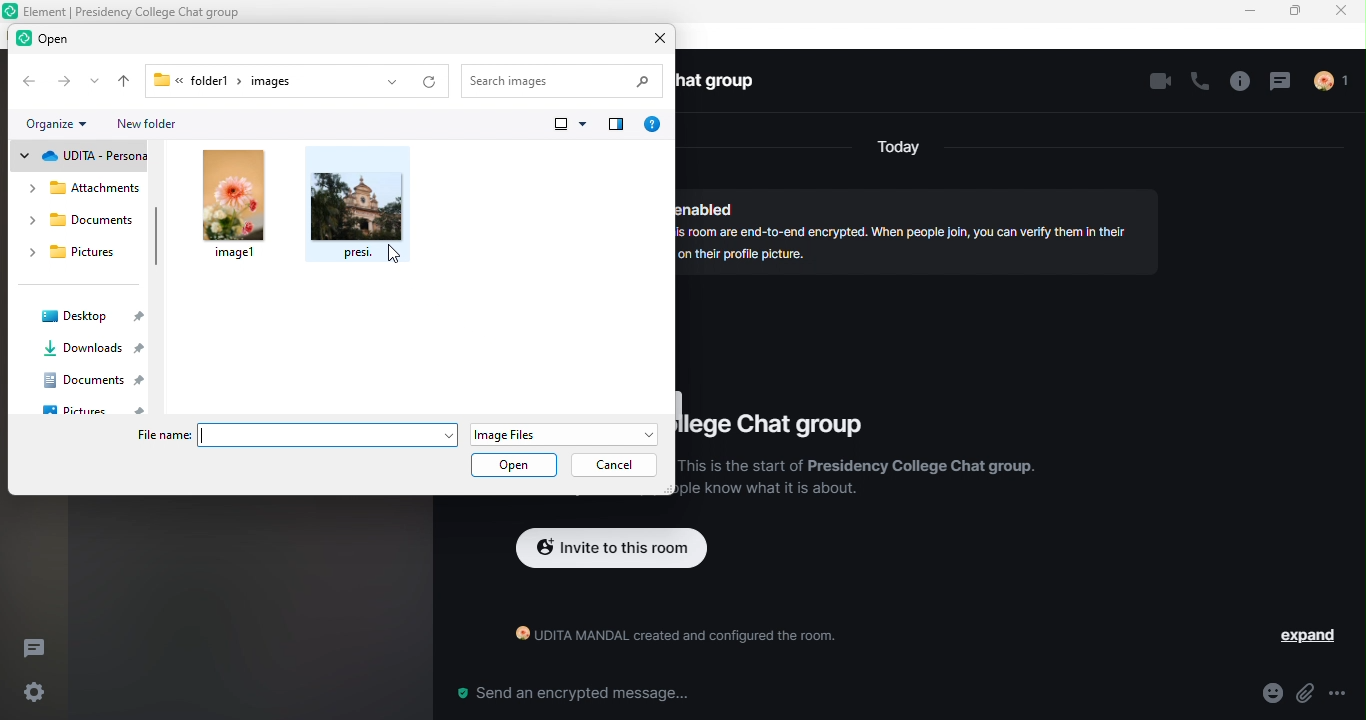  I want to click on up to desktop, so click(118, 82).